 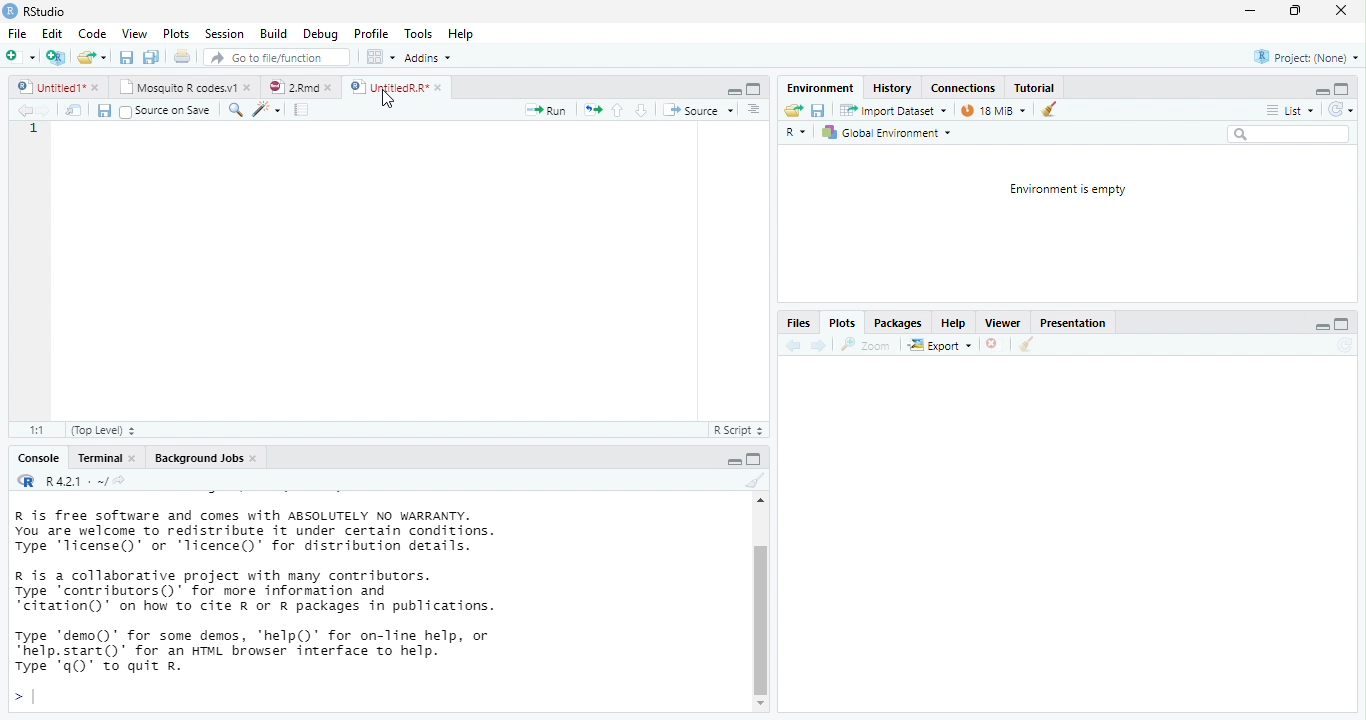 What do you see at coordinates (19, 57) in the screenshot?
I see `New file` at bounding box center [19, 57].